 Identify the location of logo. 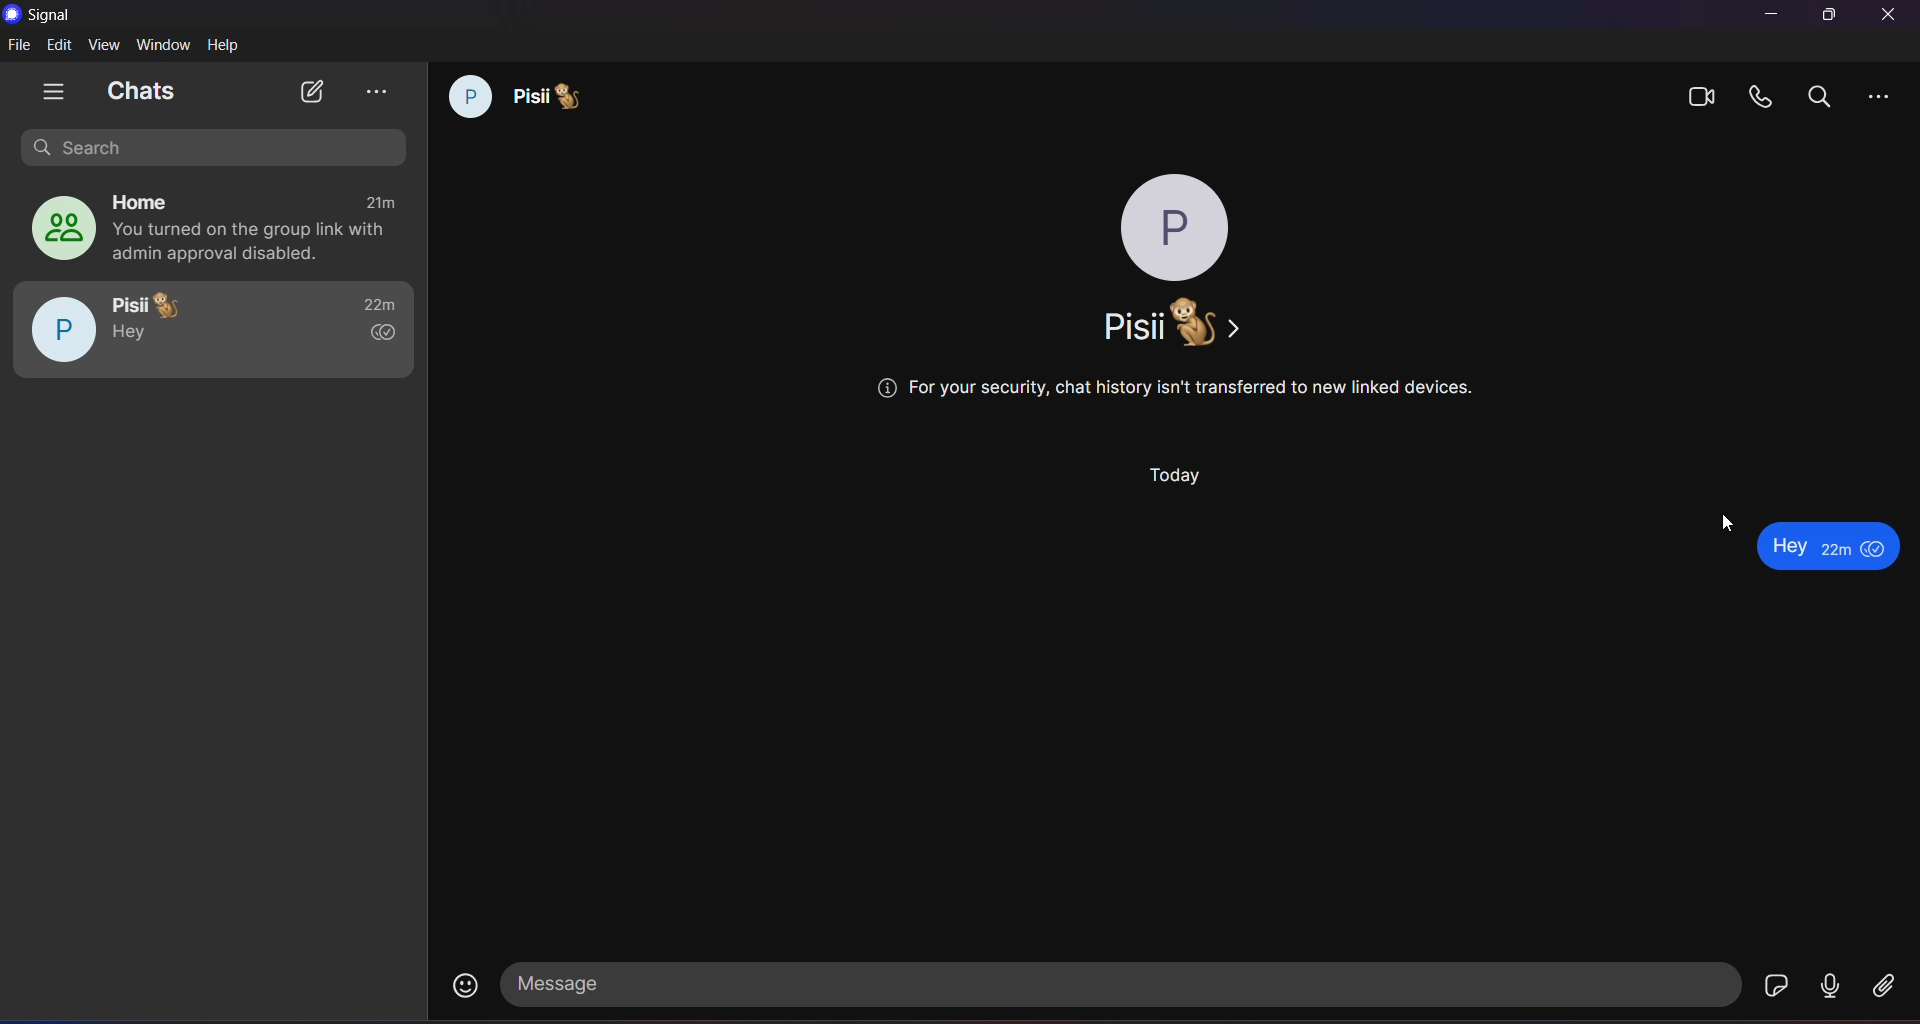
(14, 15).